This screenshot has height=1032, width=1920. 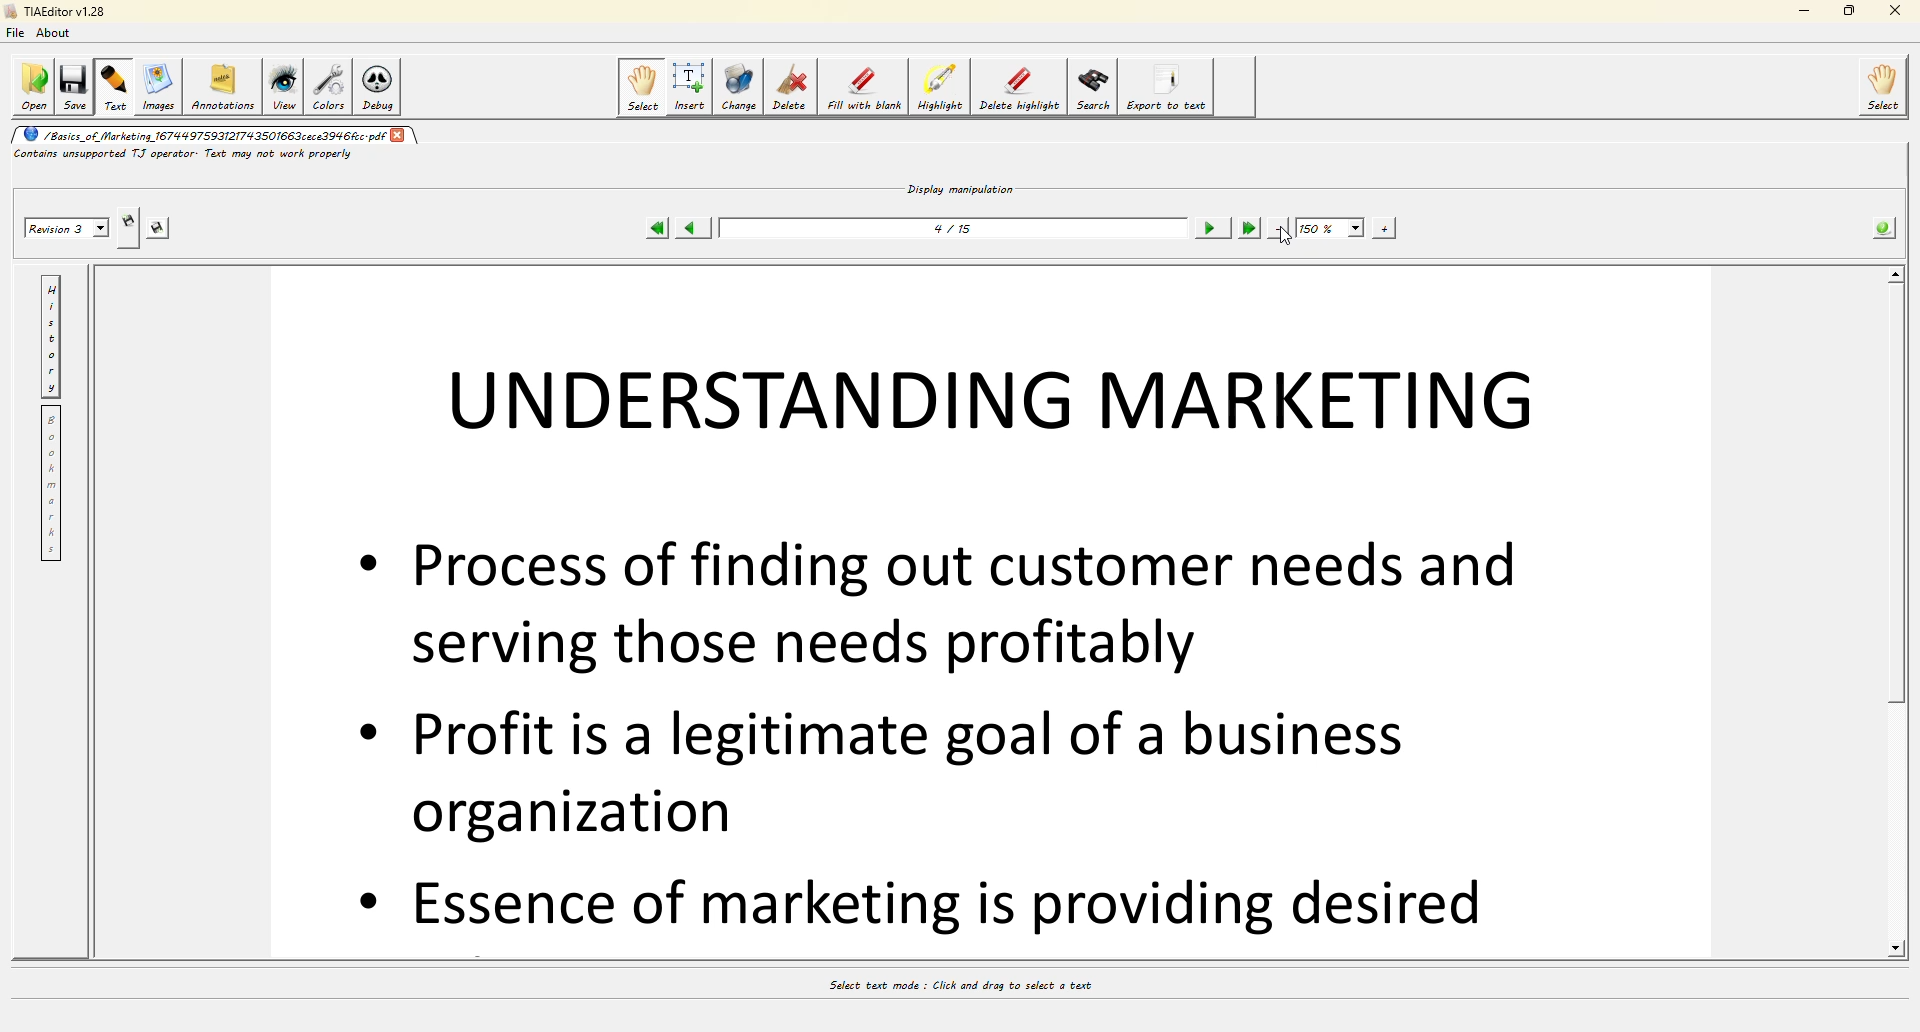 I want to click on history, so click(x=52, y=335).